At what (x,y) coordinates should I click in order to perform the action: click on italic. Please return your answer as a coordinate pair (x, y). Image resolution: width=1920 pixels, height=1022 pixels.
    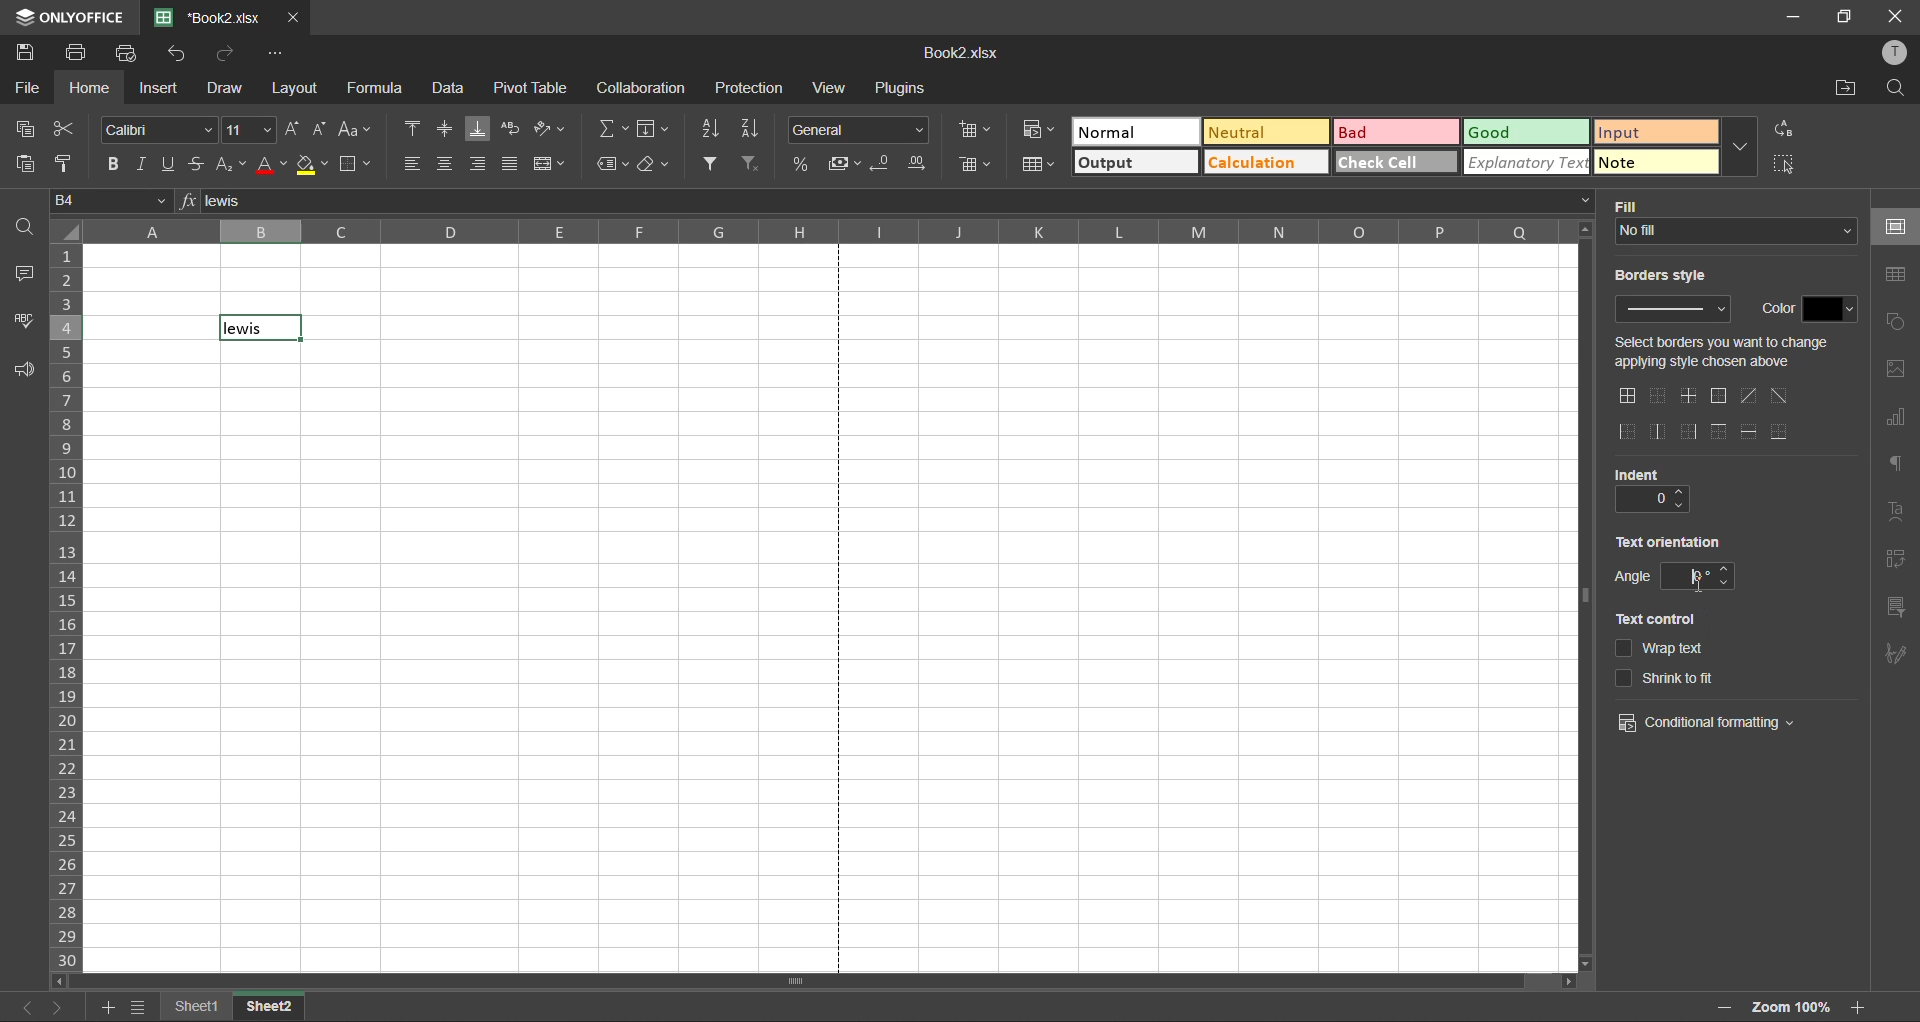
    Looking at the image, I should click on (139, 166).